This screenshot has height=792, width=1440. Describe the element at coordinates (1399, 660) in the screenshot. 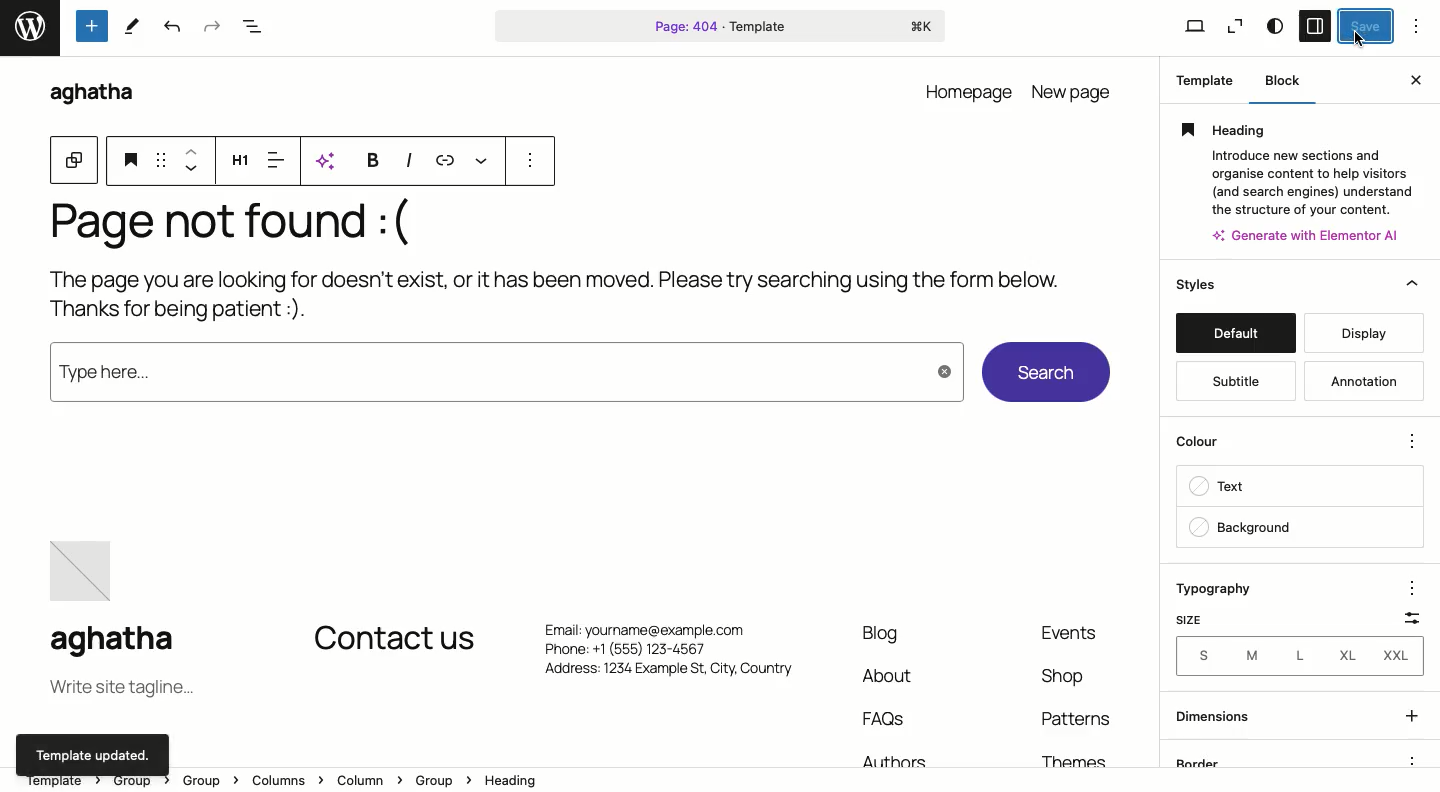

I see `XXL` at that location.